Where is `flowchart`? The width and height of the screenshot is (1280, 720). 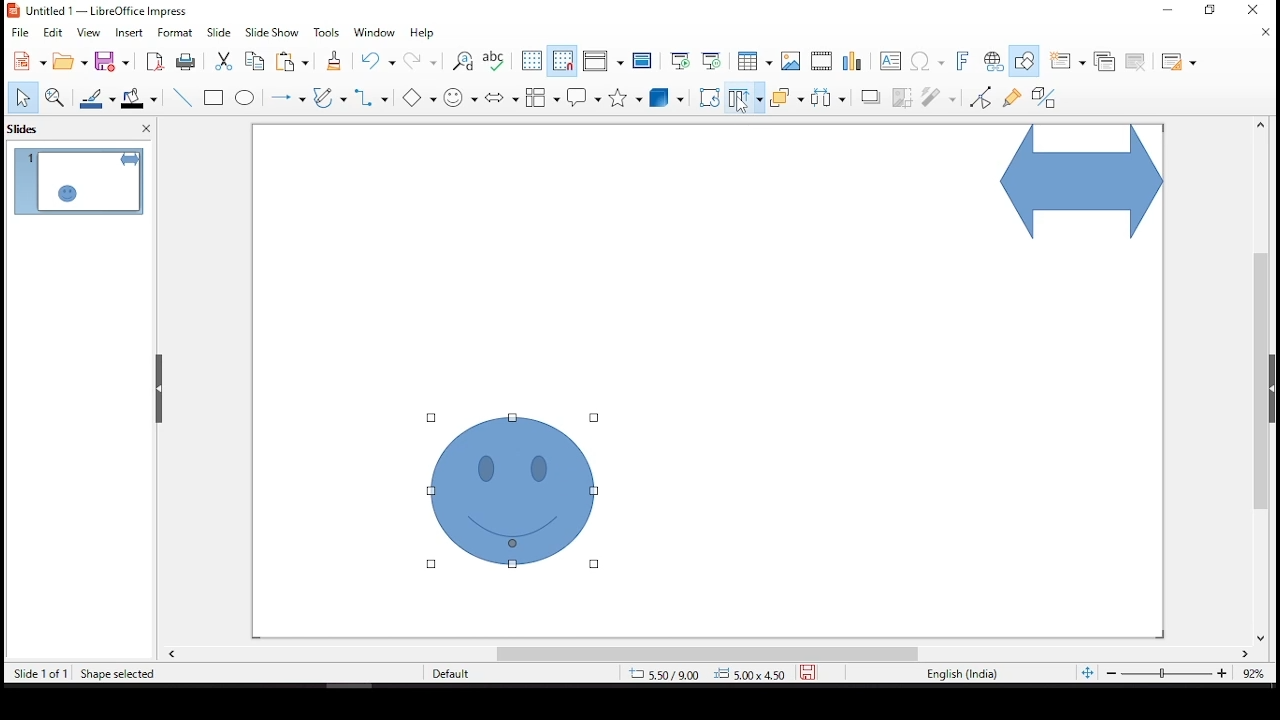
flowchart is located at coordinates (543, 97).